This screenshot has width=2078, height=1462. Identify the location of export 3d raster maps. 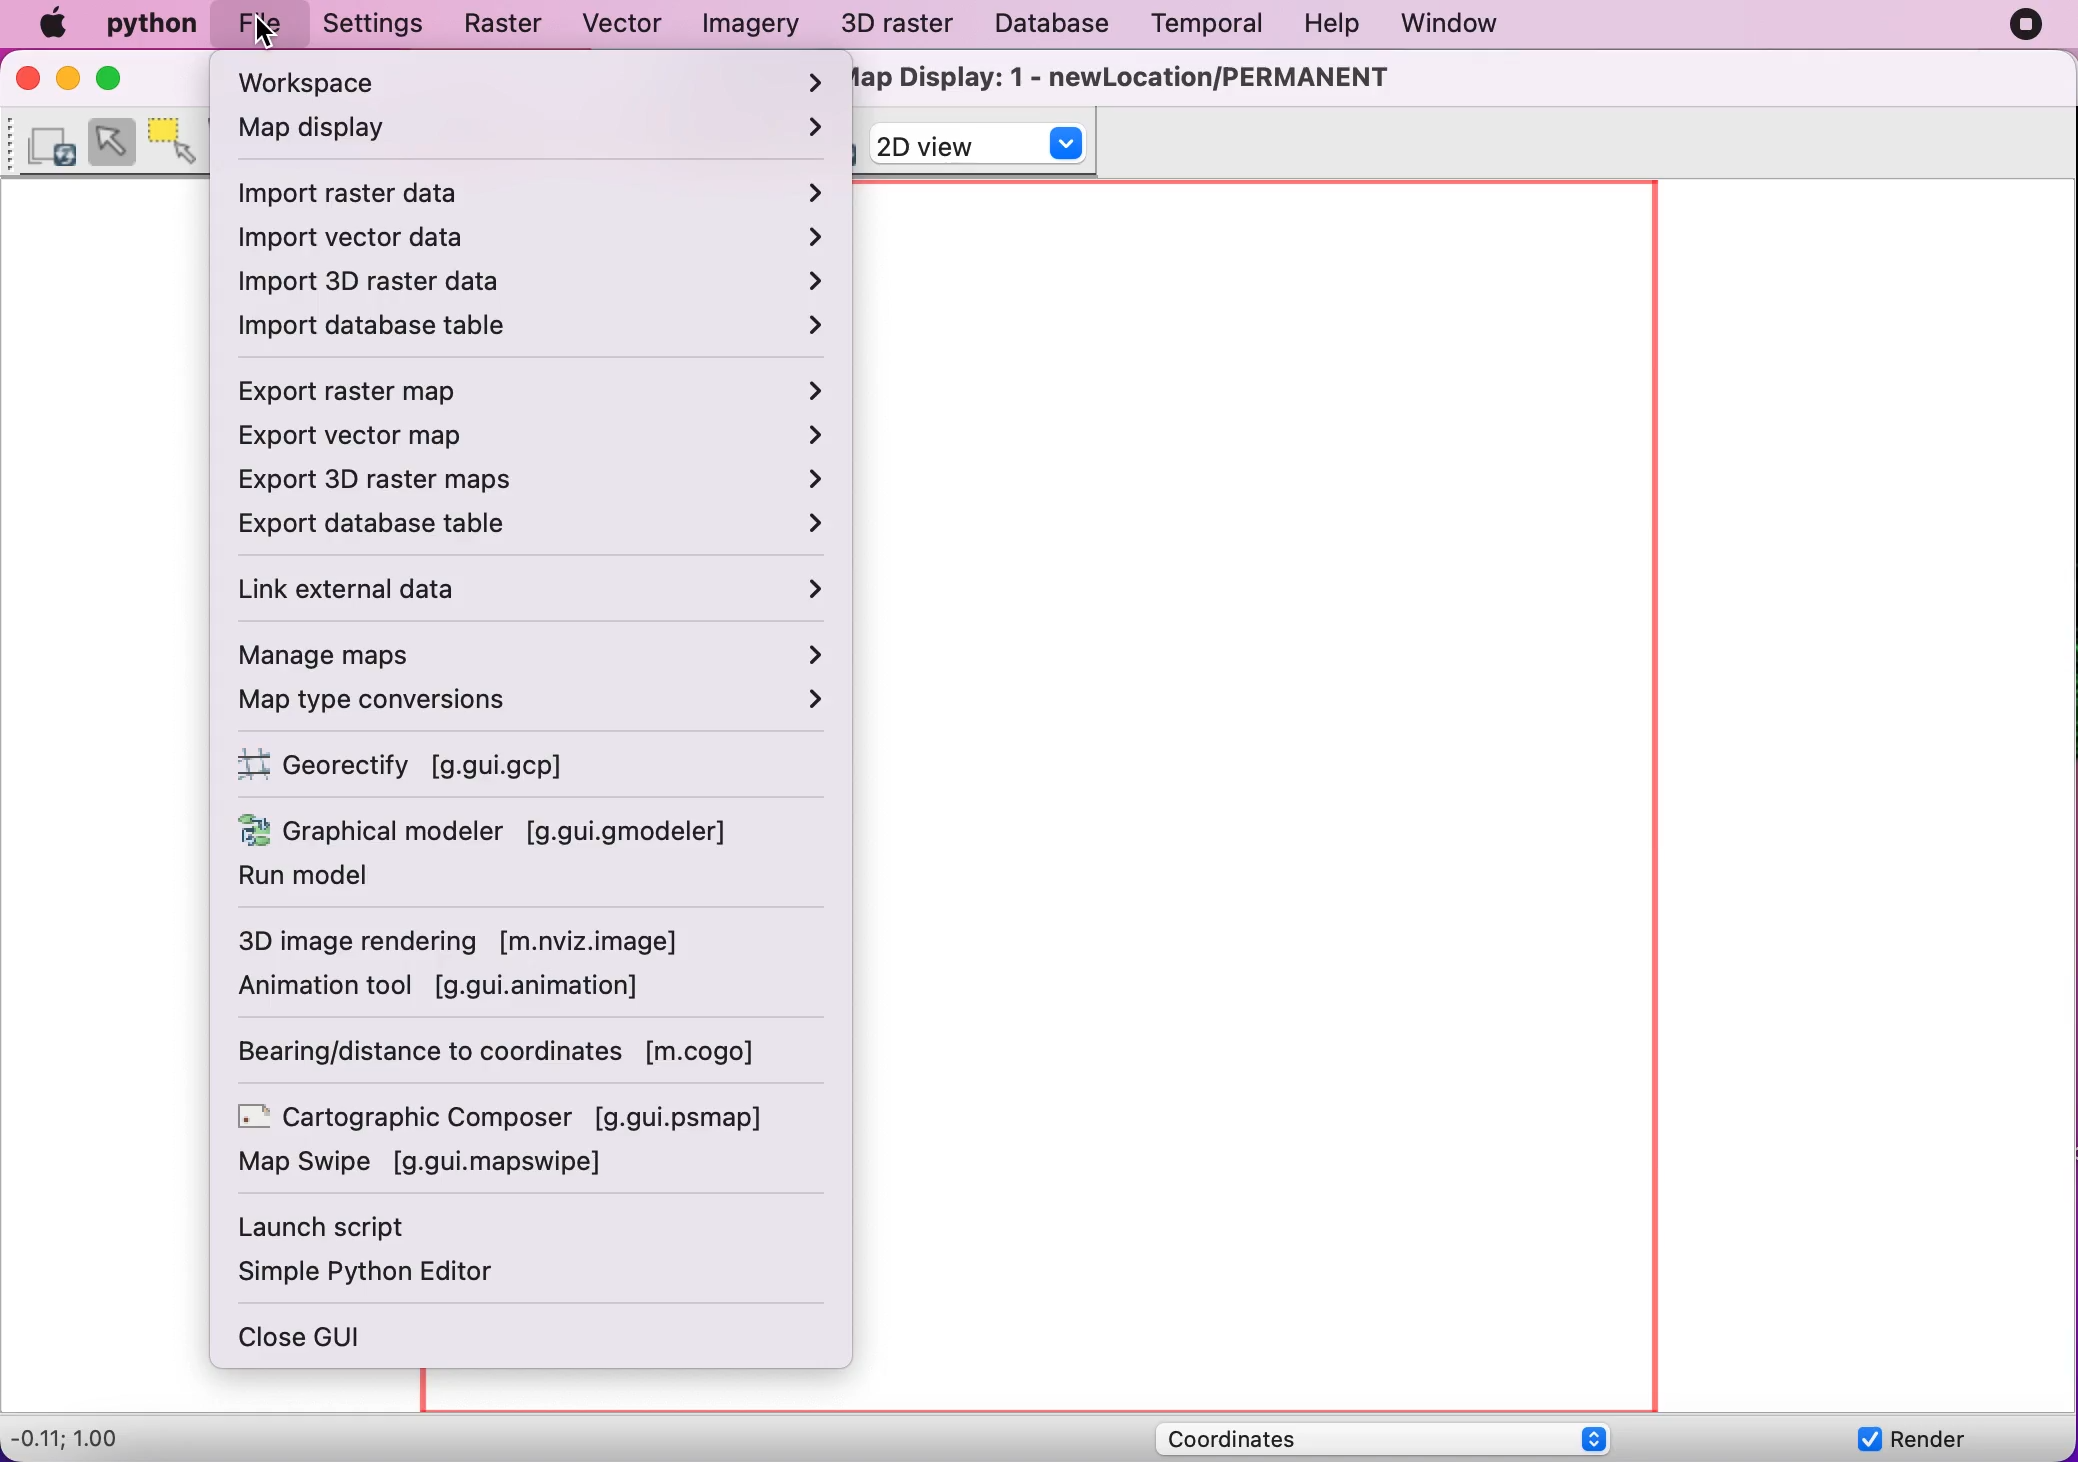
(545, 478).